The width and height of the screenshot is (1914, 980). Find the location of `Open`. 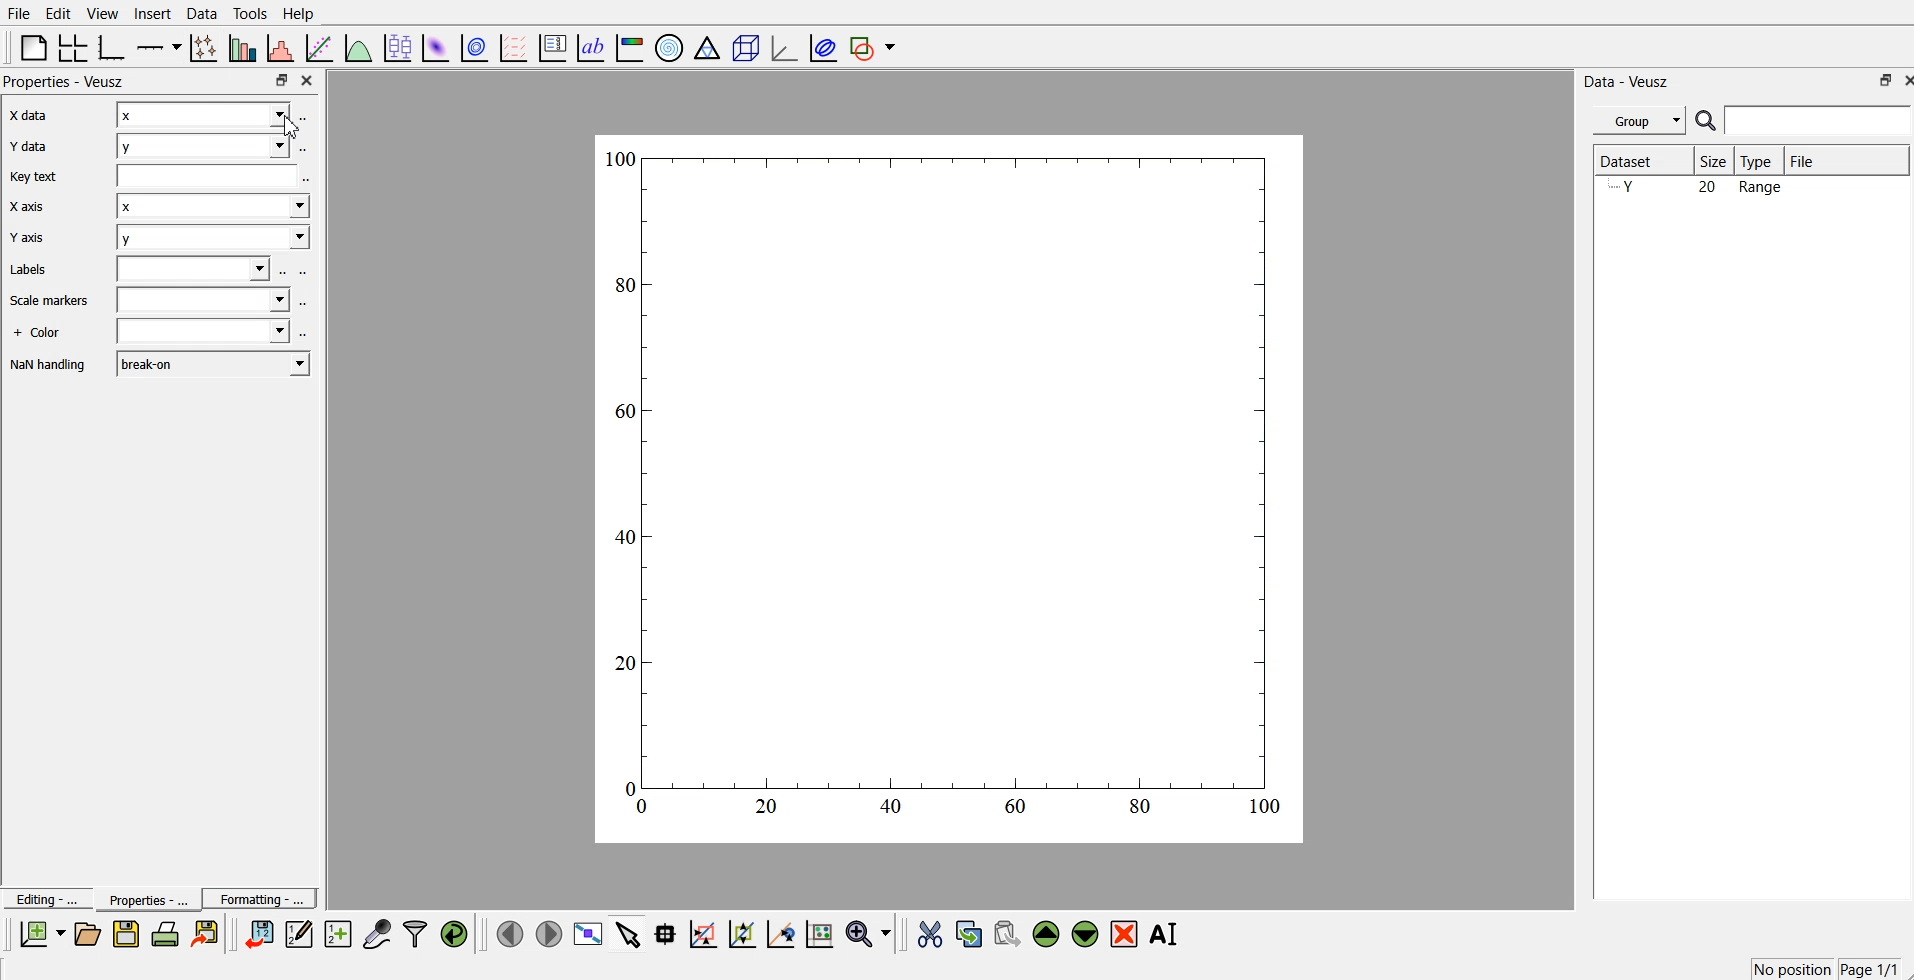

Open is located at coordinates (87, 933).